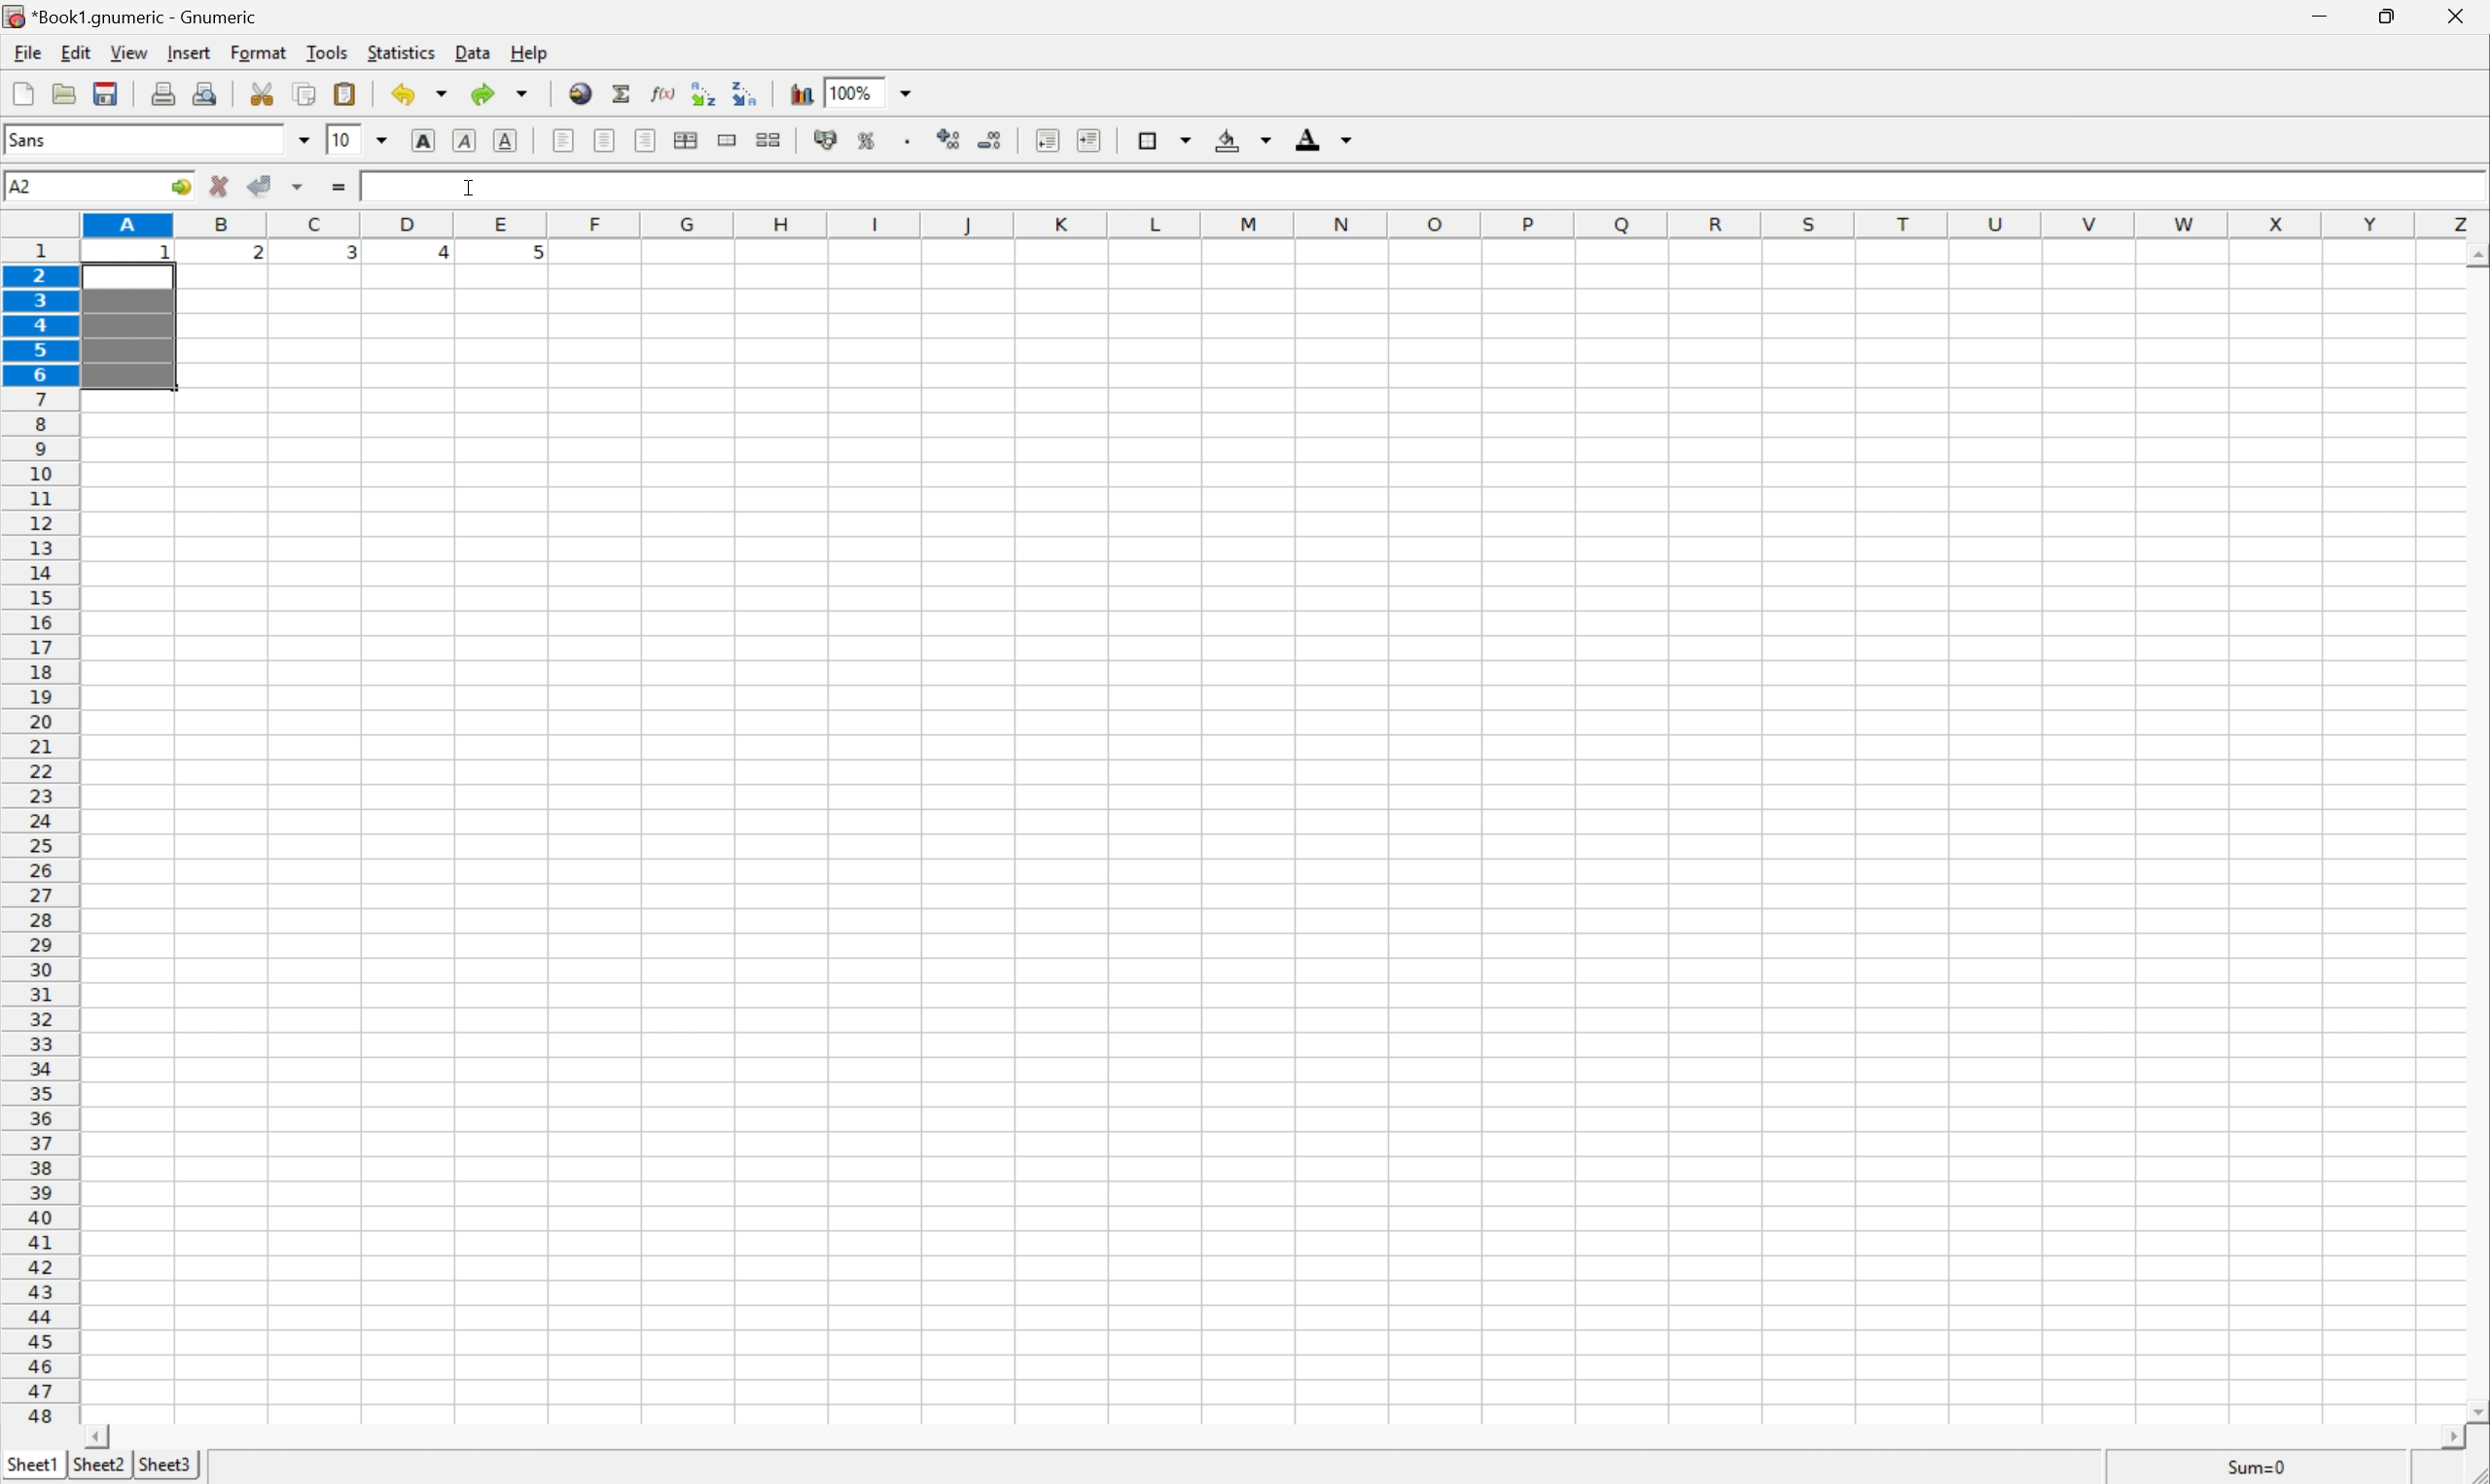 The image size is (2490, 1484). Describe the element at coordinates (401, 54) in the screenshot. I see `statistics` at that location.